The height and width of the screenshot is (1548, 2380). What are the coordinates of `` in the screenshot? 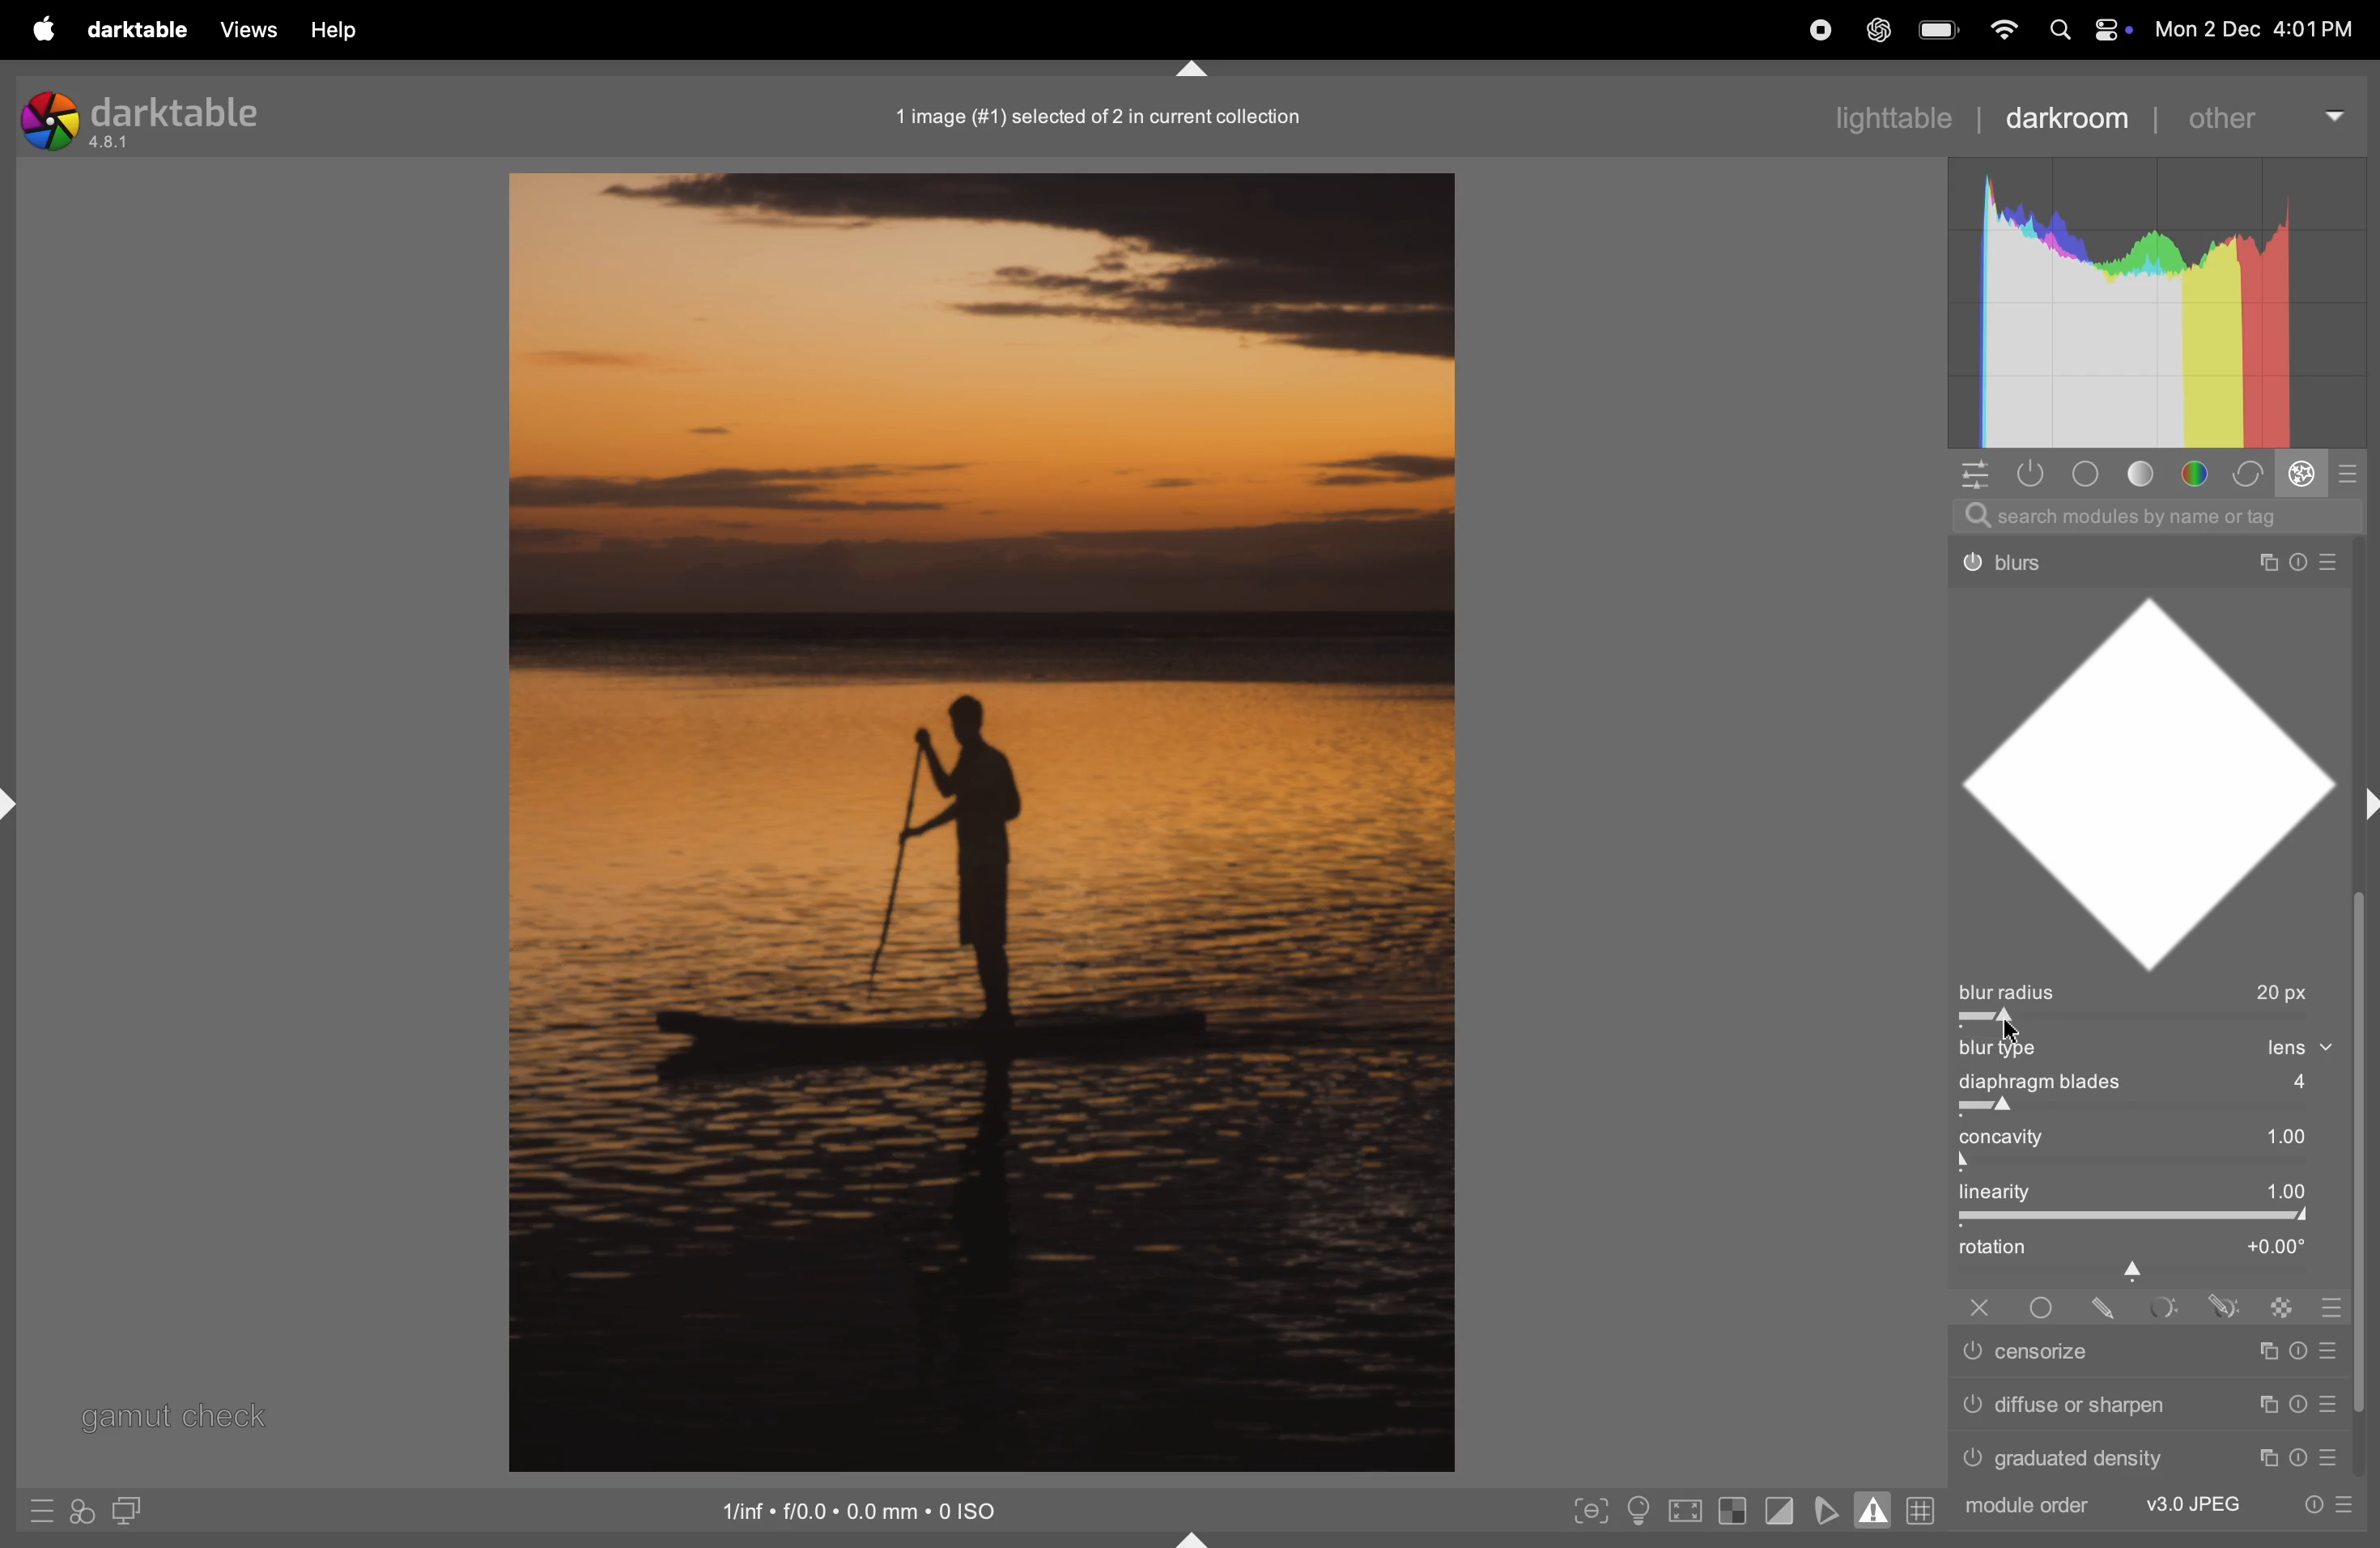 It's located at (2154, 1456).